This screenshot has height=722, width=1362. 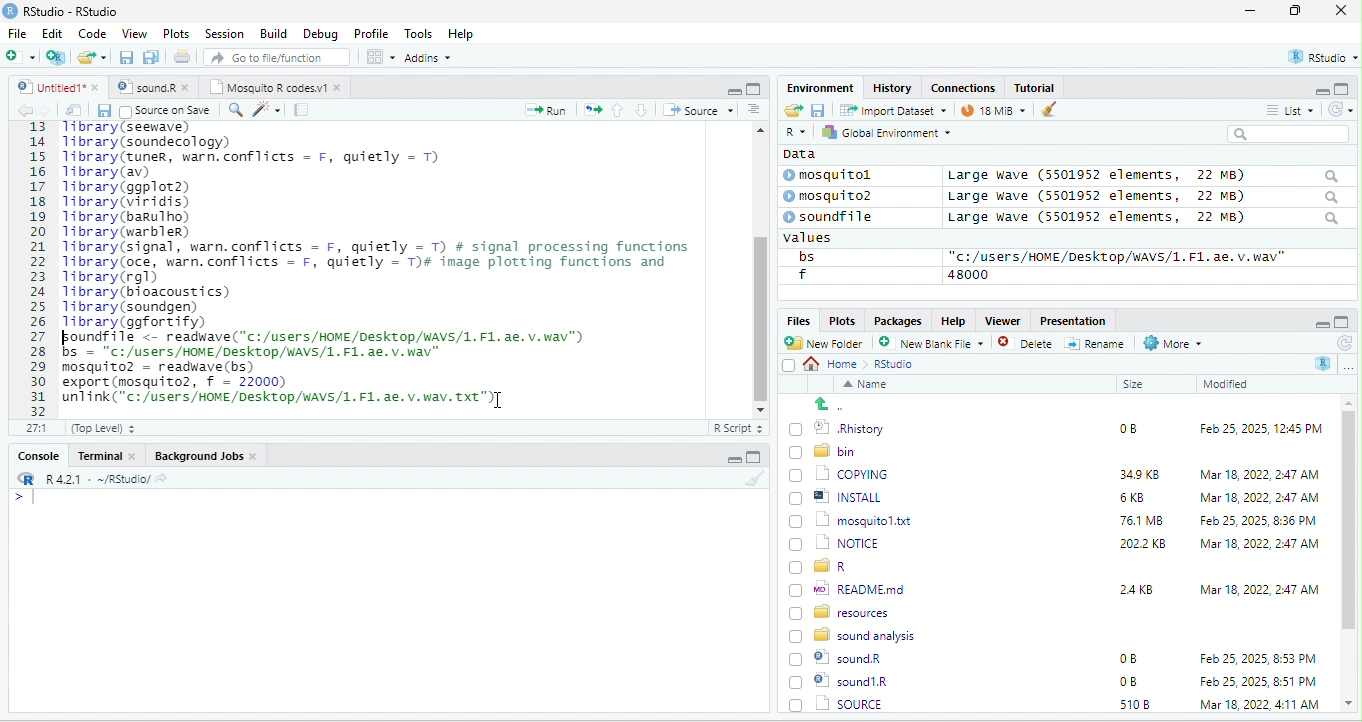 I want to click on Uninstall.exe, so click(x=849, y=703).